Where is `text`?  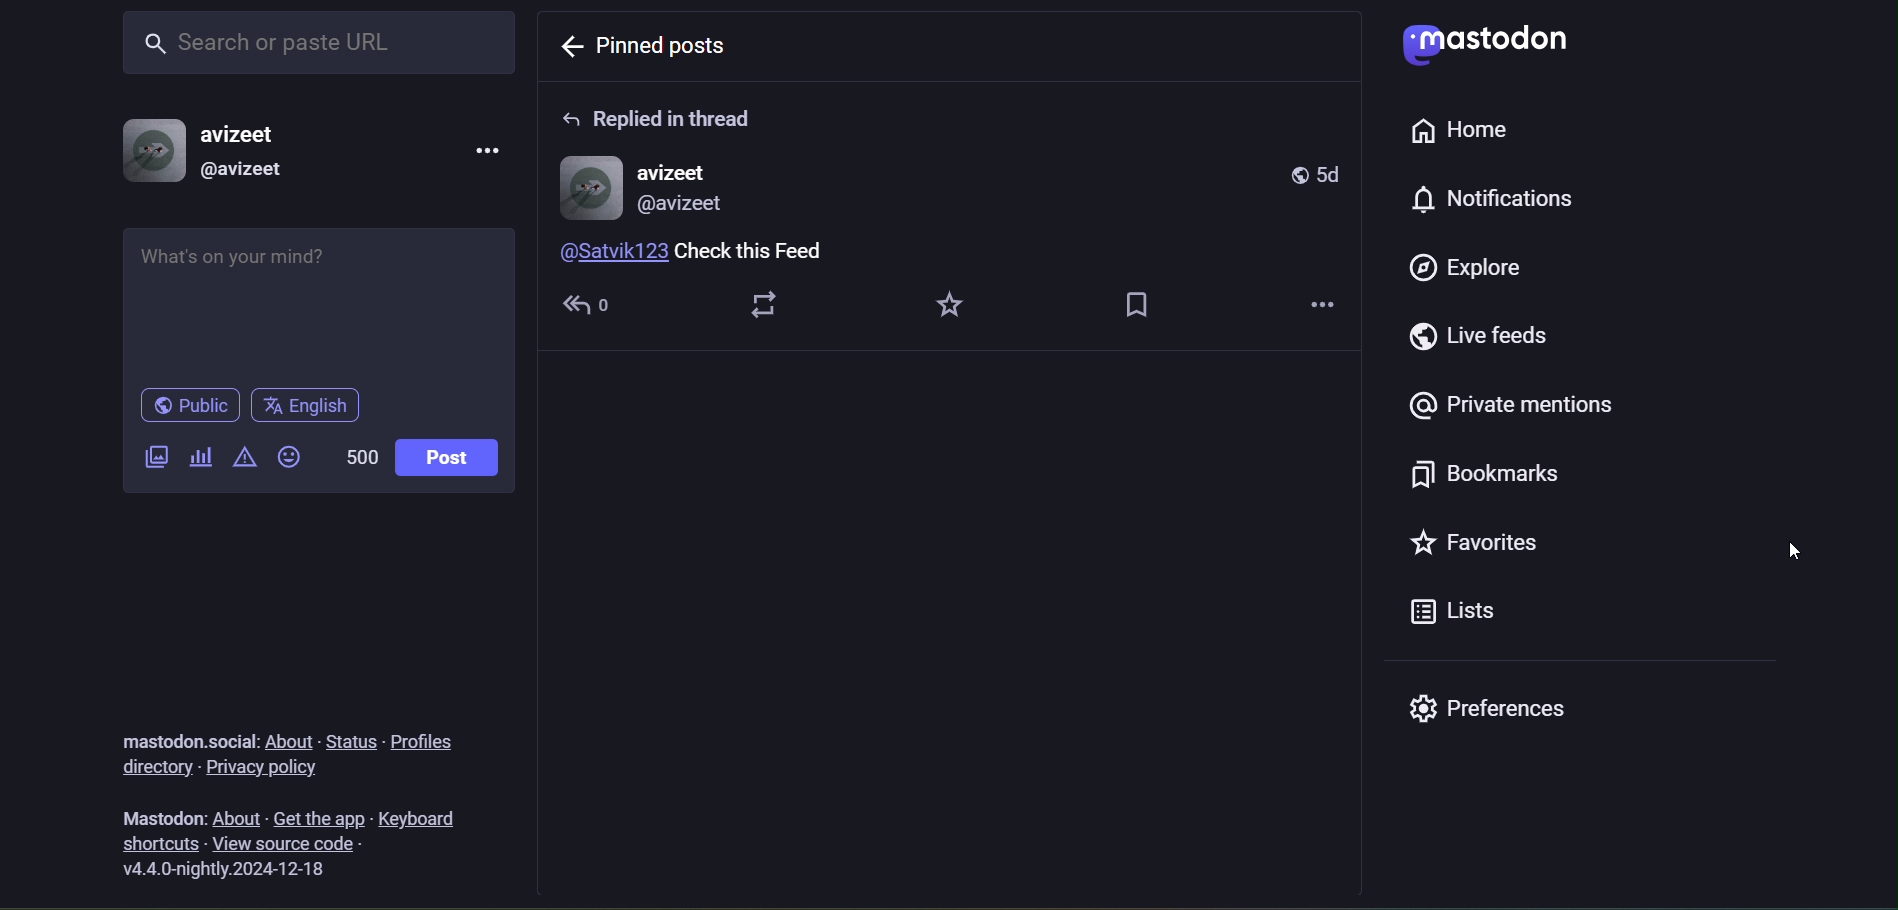 text is located at coordinates (158, 812).